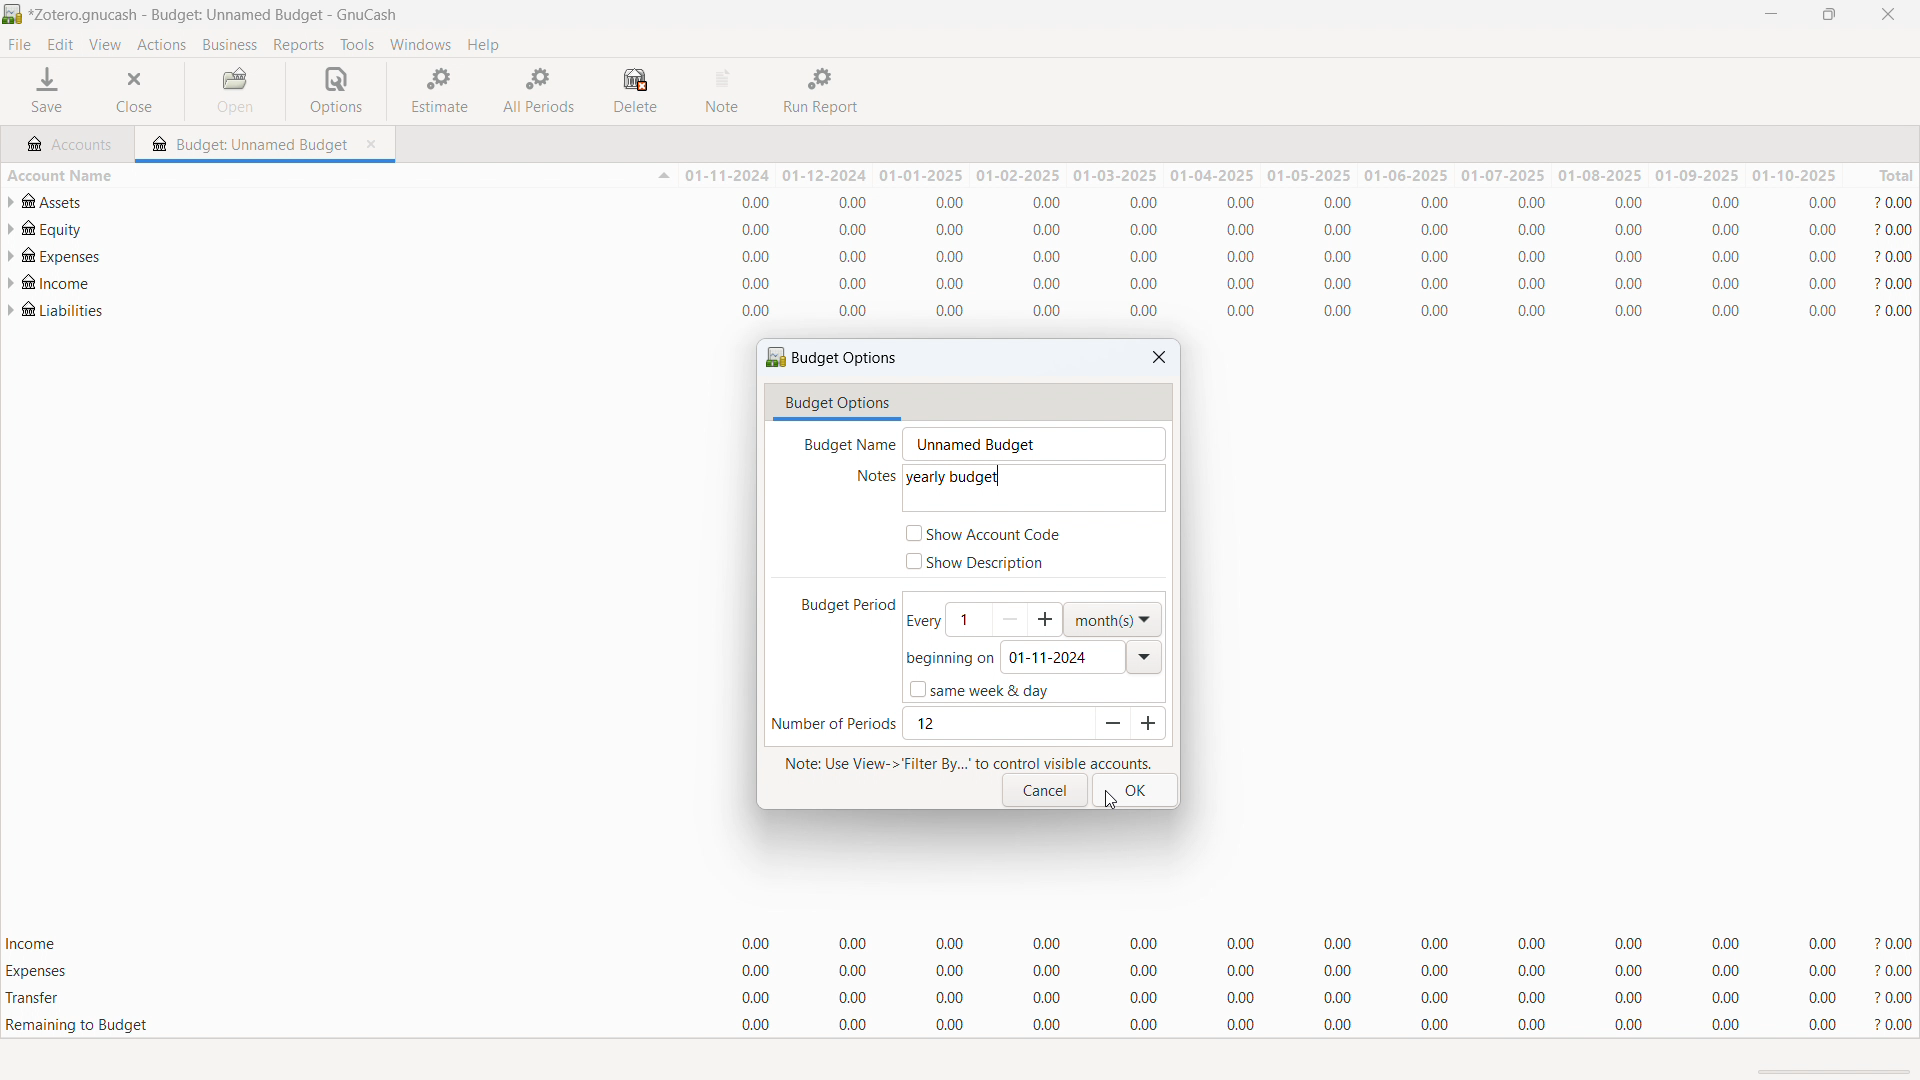 Image resolution: width=1920 pixels, height=1080 pixels. What do you see at coordinates (540, 90) in the screenshot?
I see `all periods` at bounding box center [540, 90].